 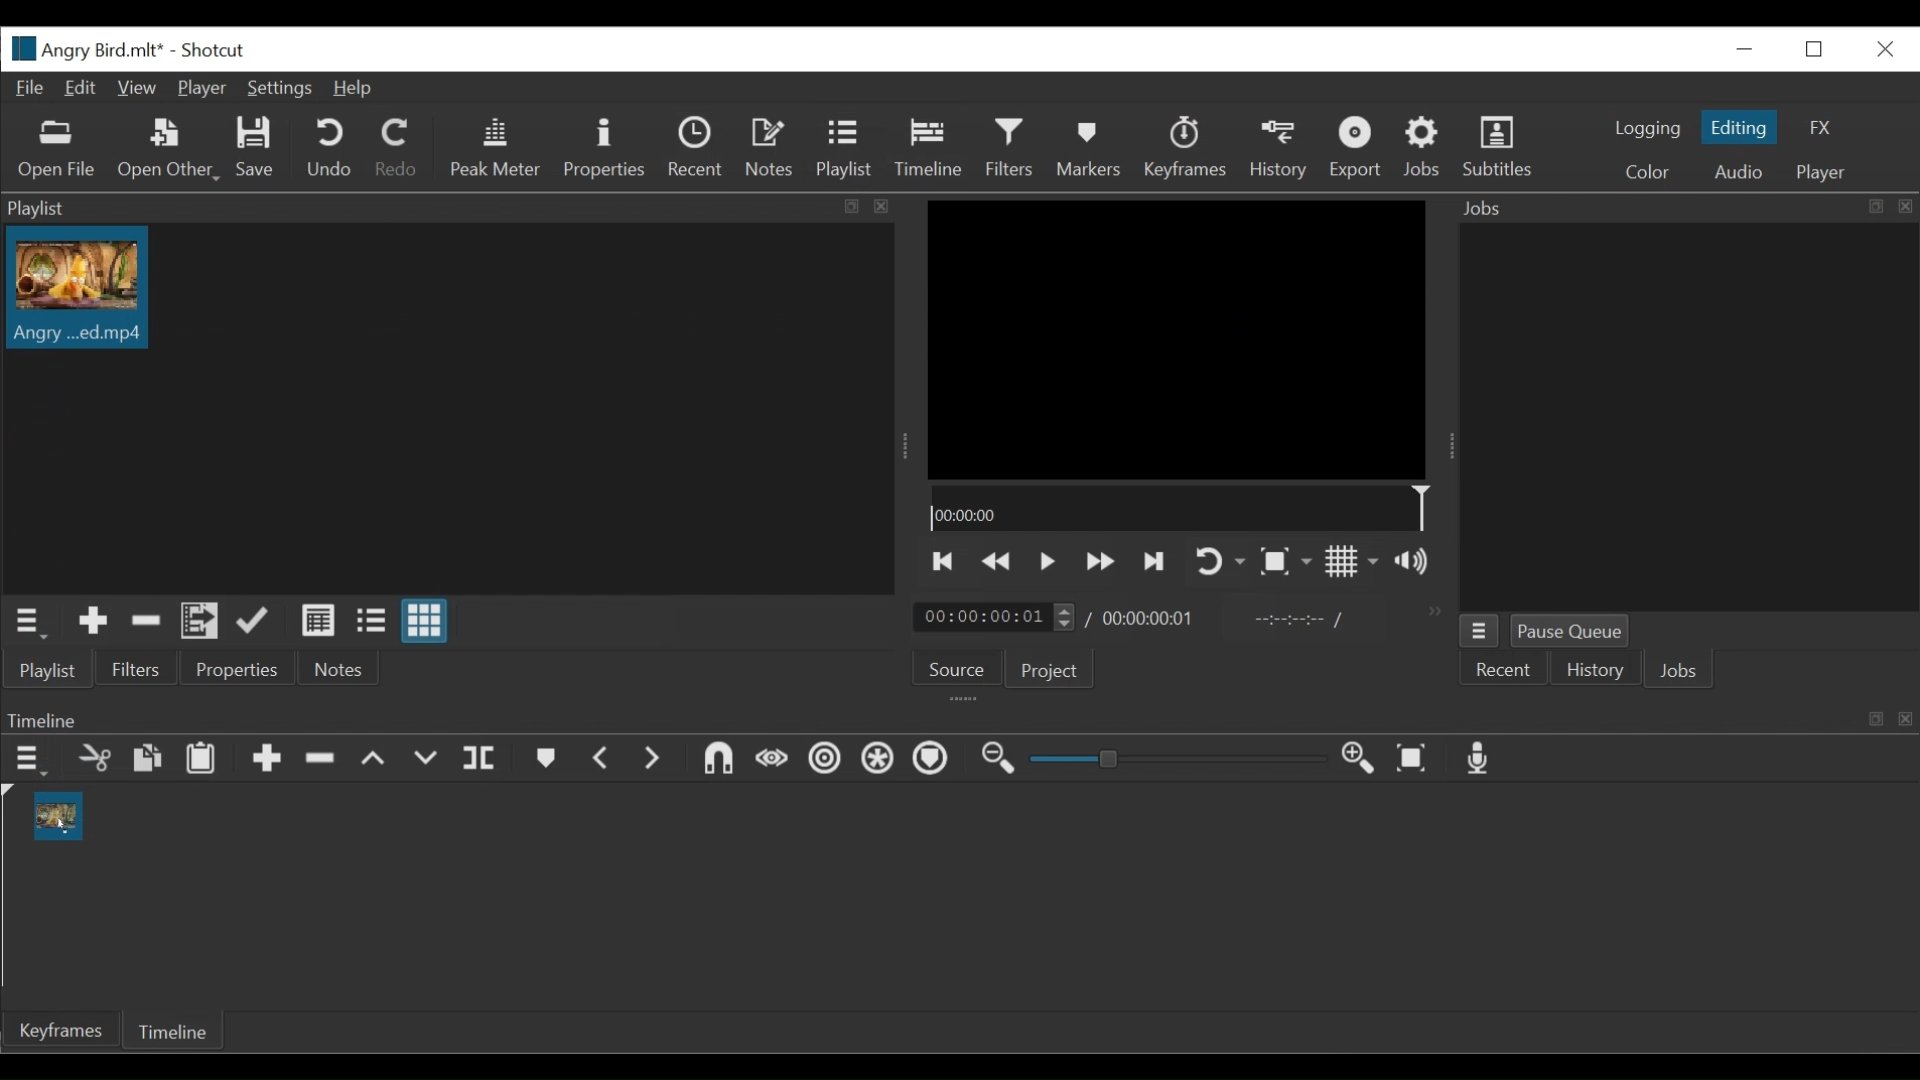 What do you see at coordinates (1179, 337) in the screenshot?
I see `Media Viewer` at bounding box center [1179, 337].